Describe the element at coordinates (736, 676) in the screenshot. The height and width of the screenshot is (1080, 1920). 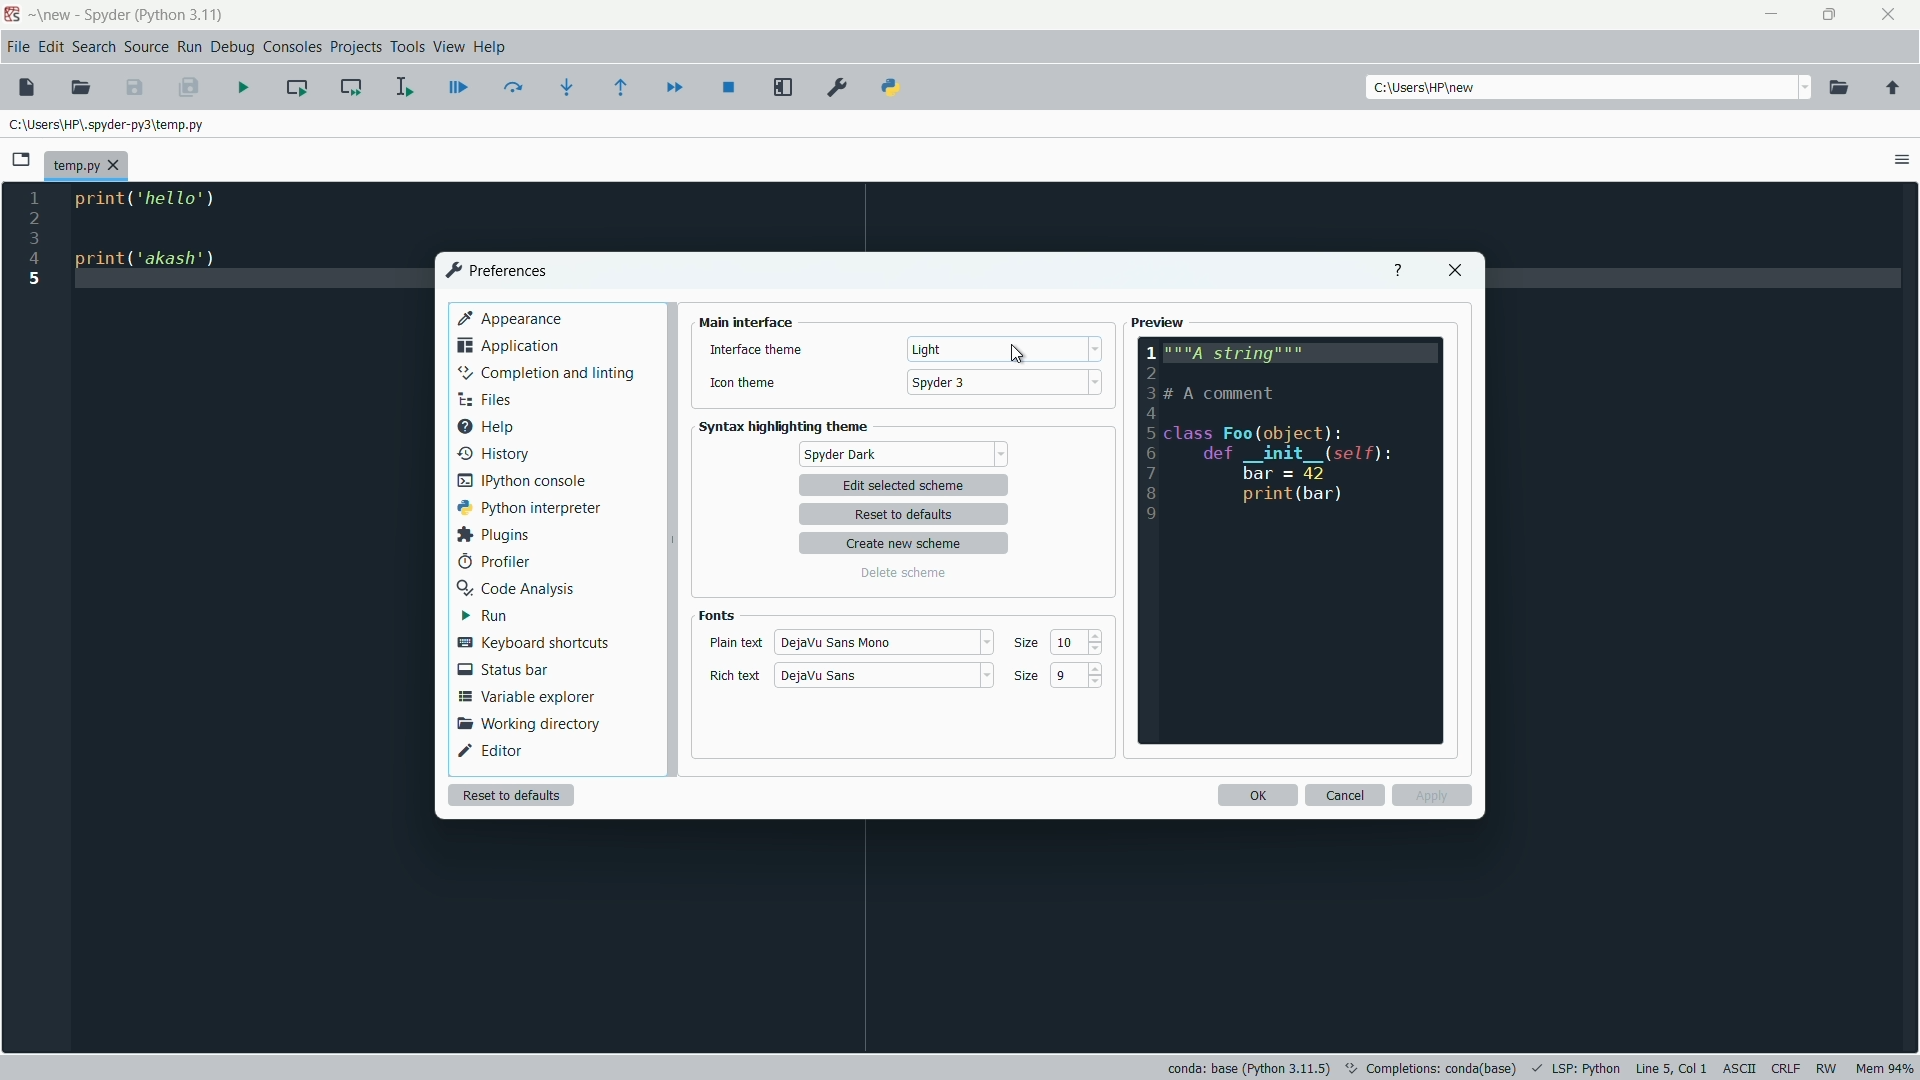
I see `rich text` at that location.